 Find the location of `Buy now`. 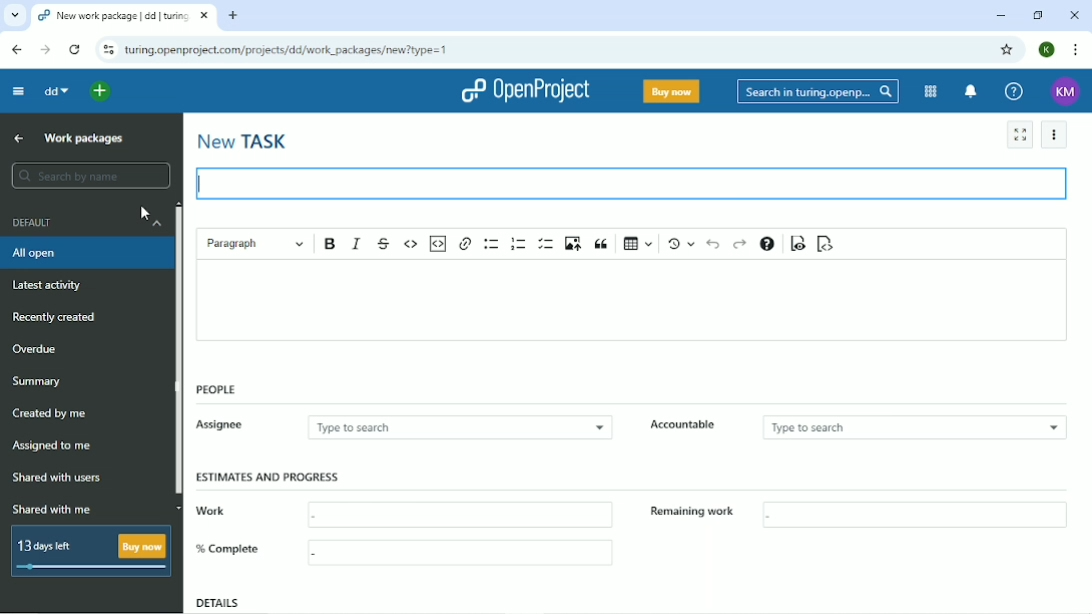

Buy now is located at coordinates (671, 92).